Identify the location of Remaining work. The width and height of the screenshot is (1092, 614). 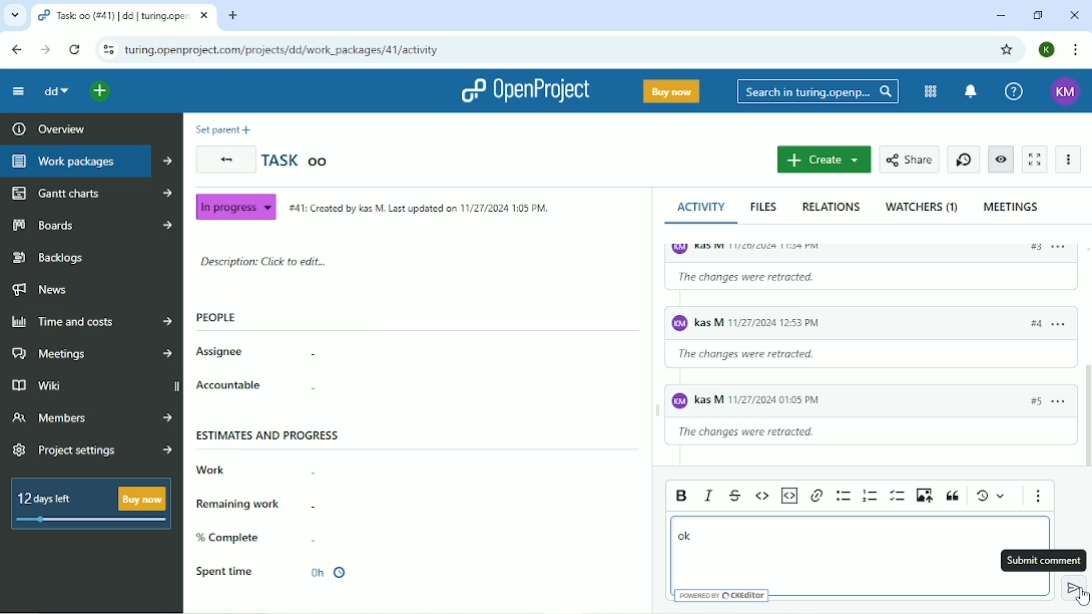
(257, 503).